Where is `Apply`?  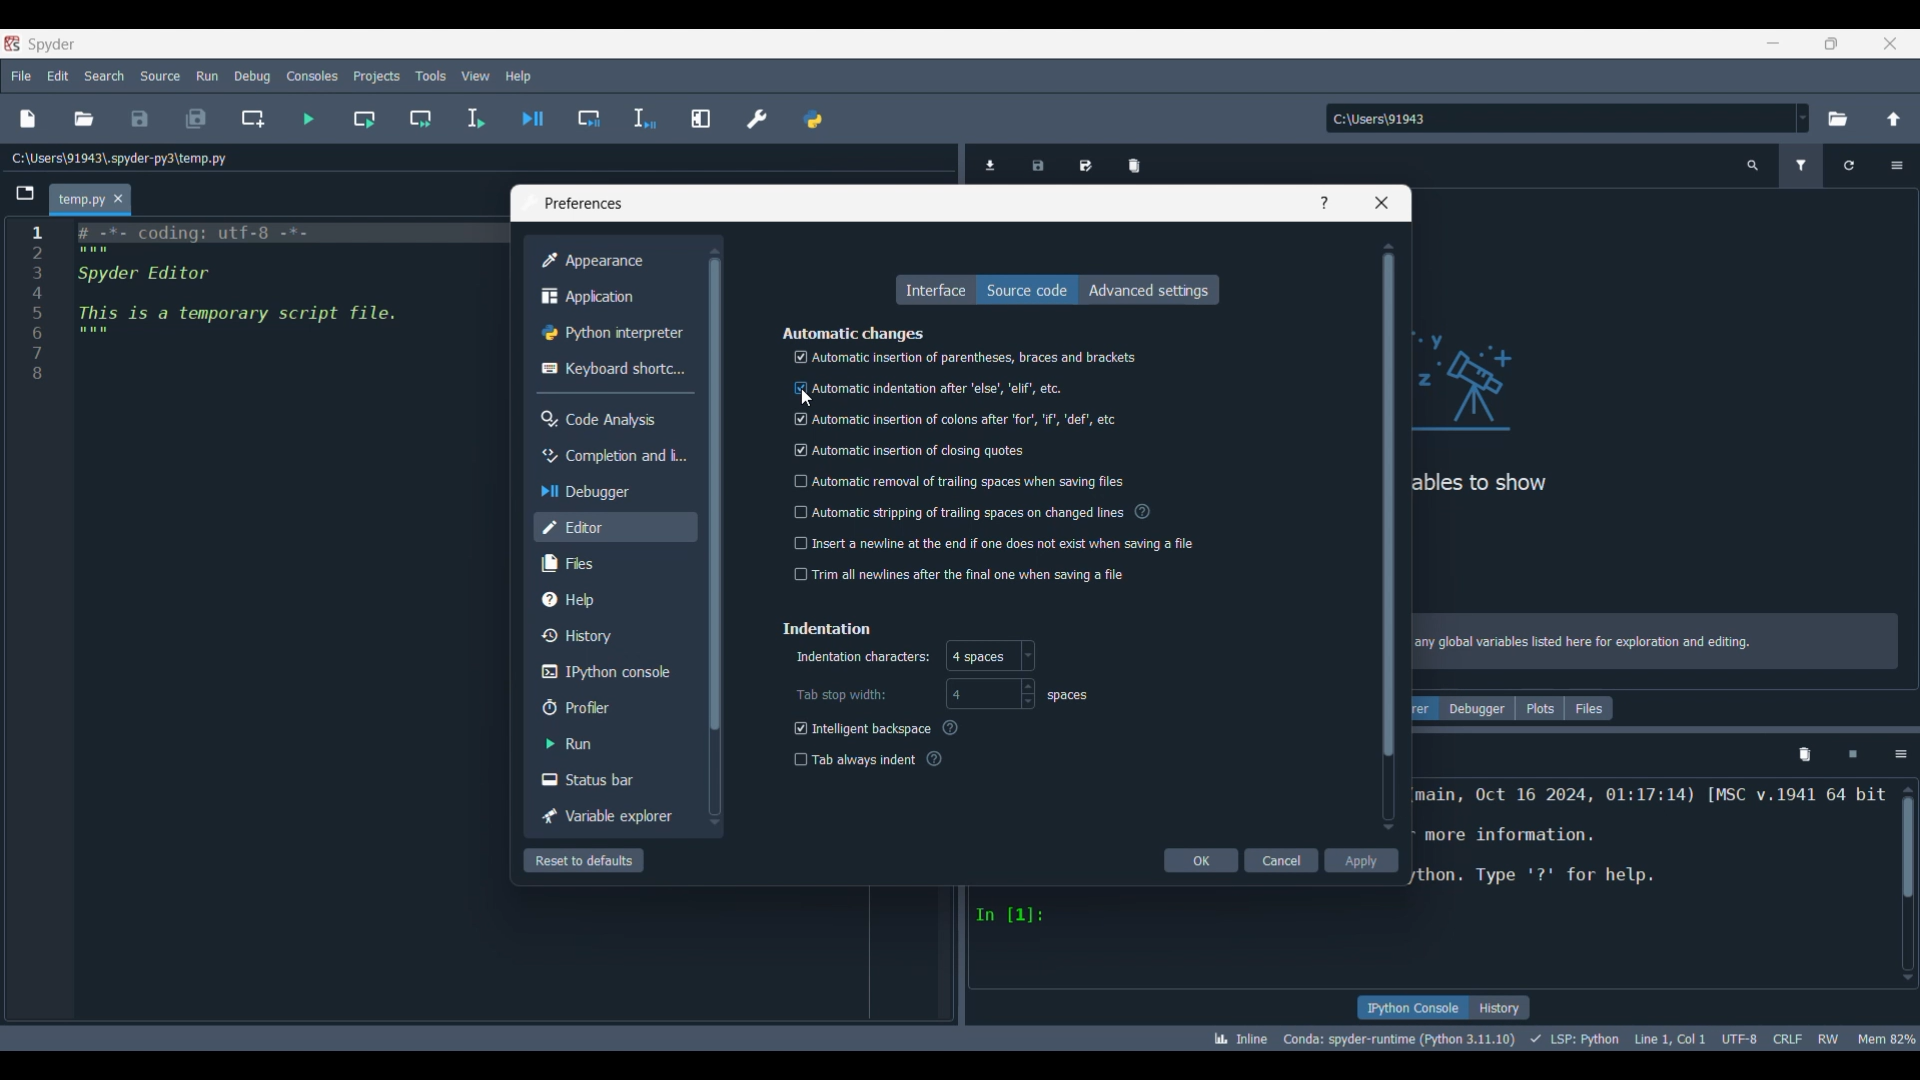
Apply is located at coordinates (1361, 861).